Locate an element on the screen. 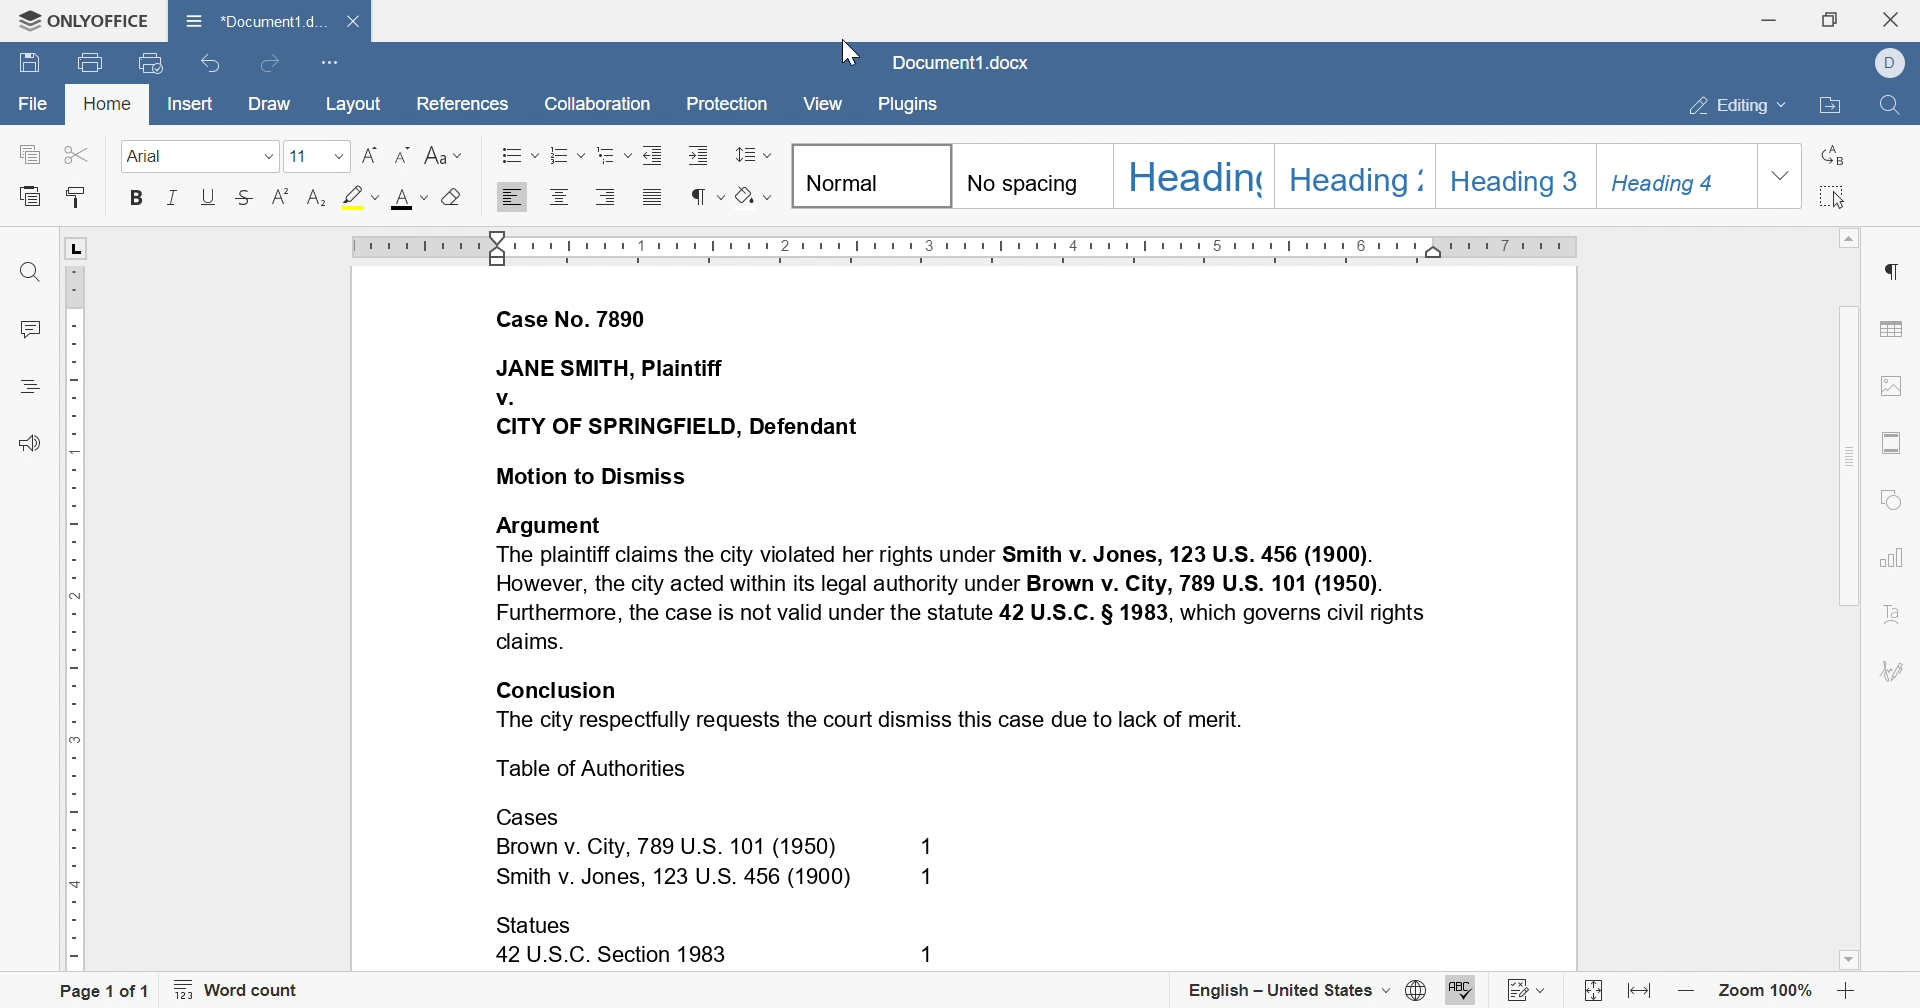 The height and width of the screenshot is (1008, 1920). font size is located at coordinates (314, 154).